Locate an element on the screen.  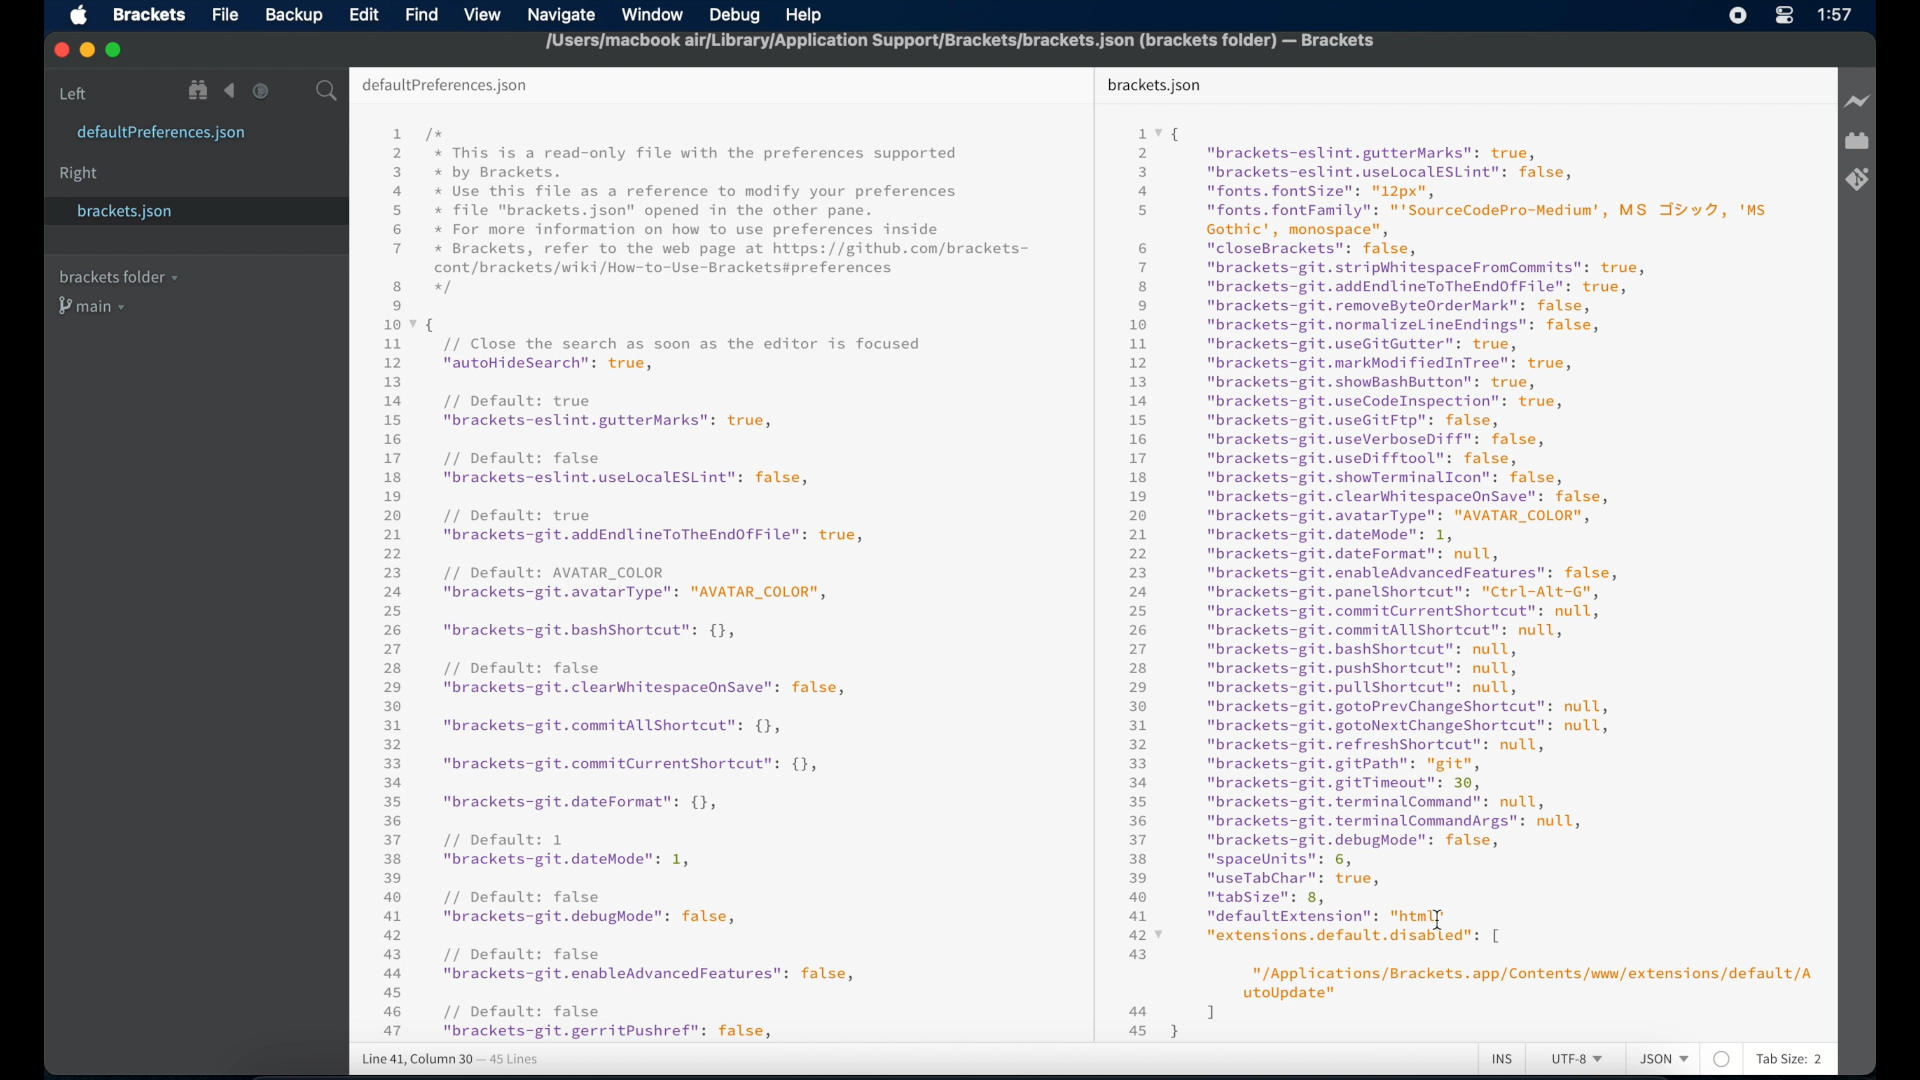
navigate forward is located at coordinates (261, 91).